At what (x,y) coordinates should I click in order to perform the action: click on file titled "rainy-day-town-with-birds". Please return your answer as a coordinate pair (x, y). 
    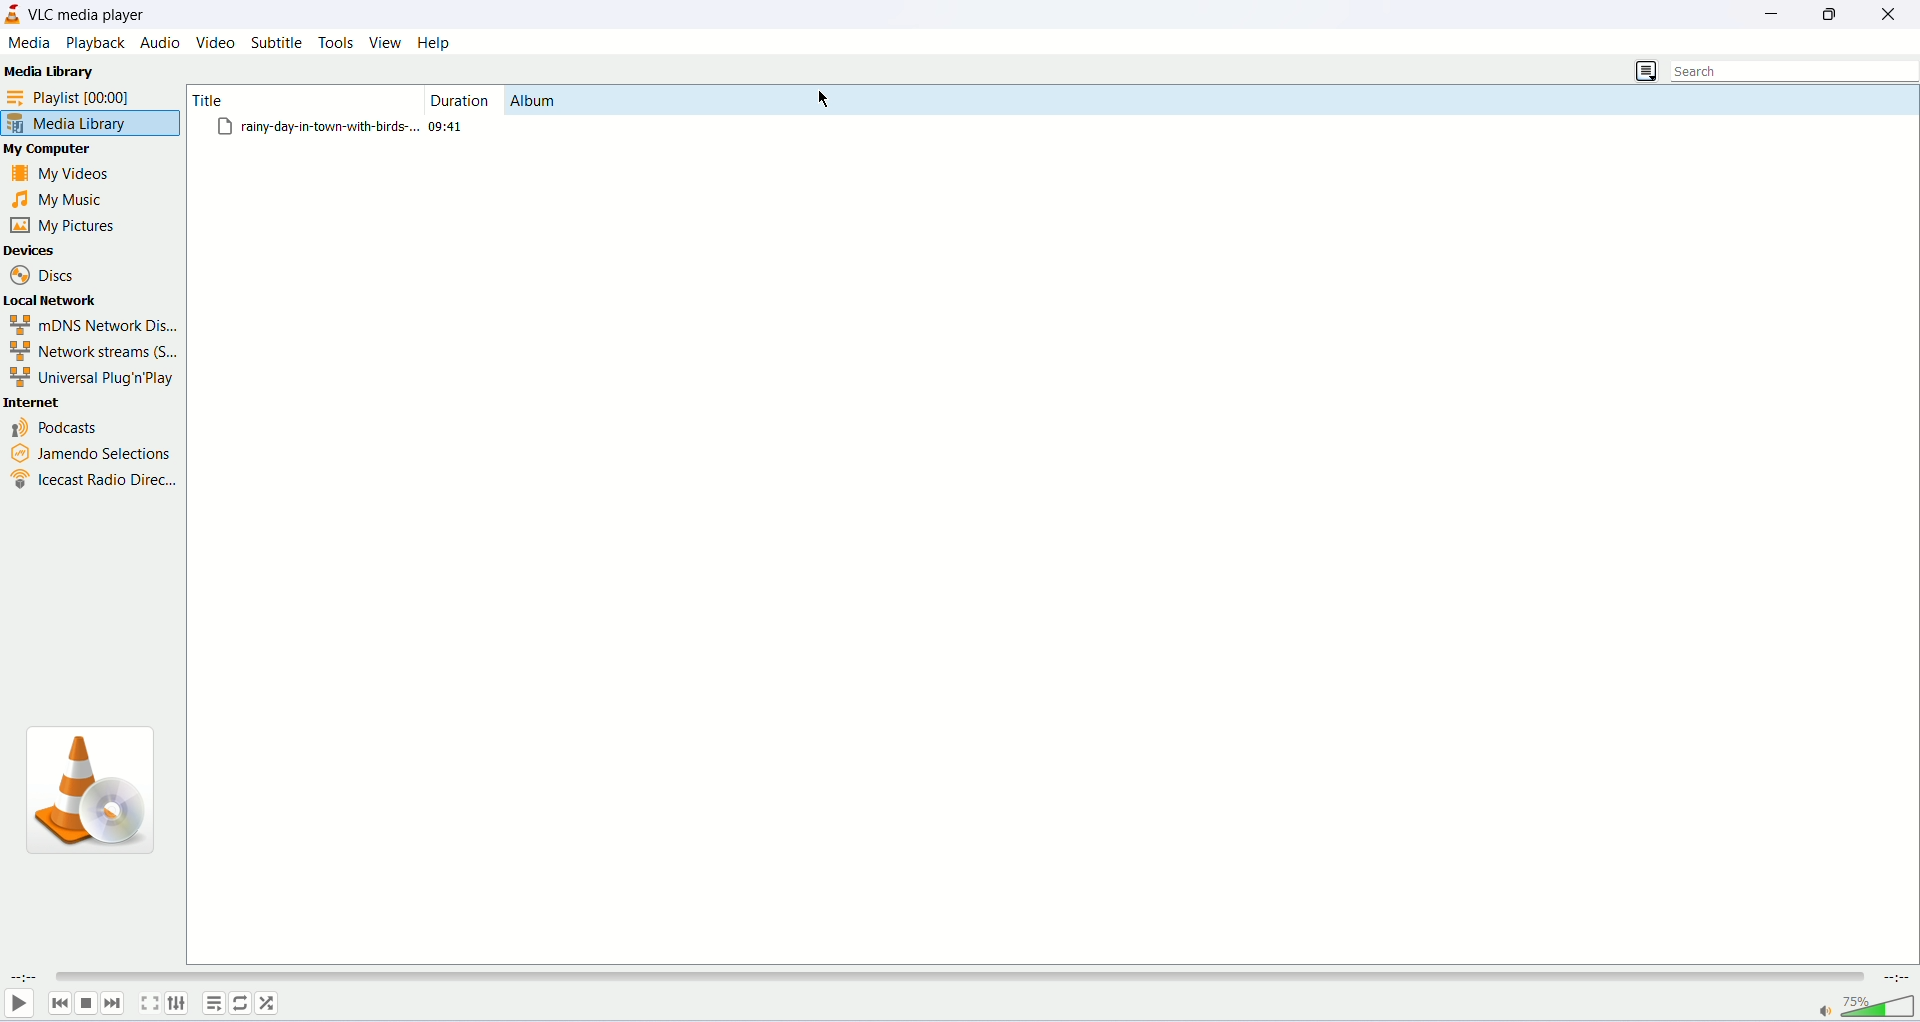
    Looking at the image, I should click on (307, 129).